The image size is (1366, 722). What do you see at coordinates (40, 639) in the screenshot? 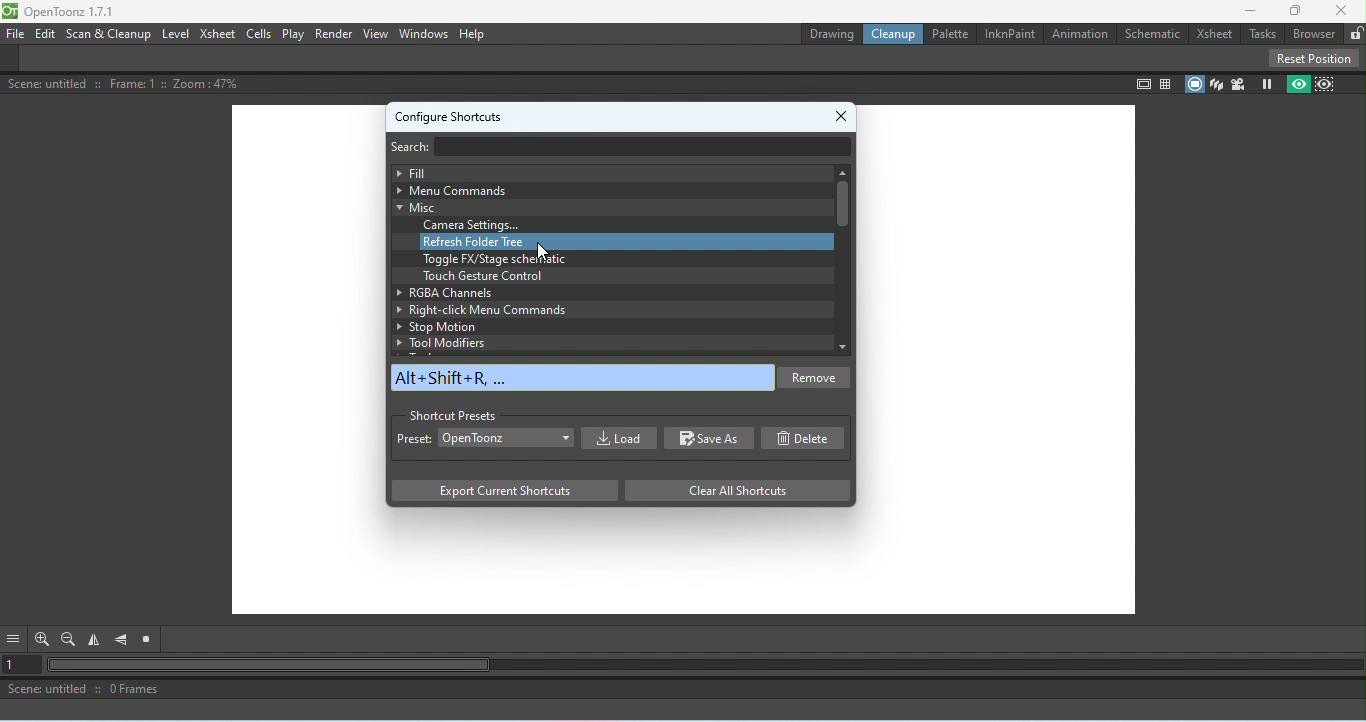
I see `Zoom in` at bounding box center [40, 639].